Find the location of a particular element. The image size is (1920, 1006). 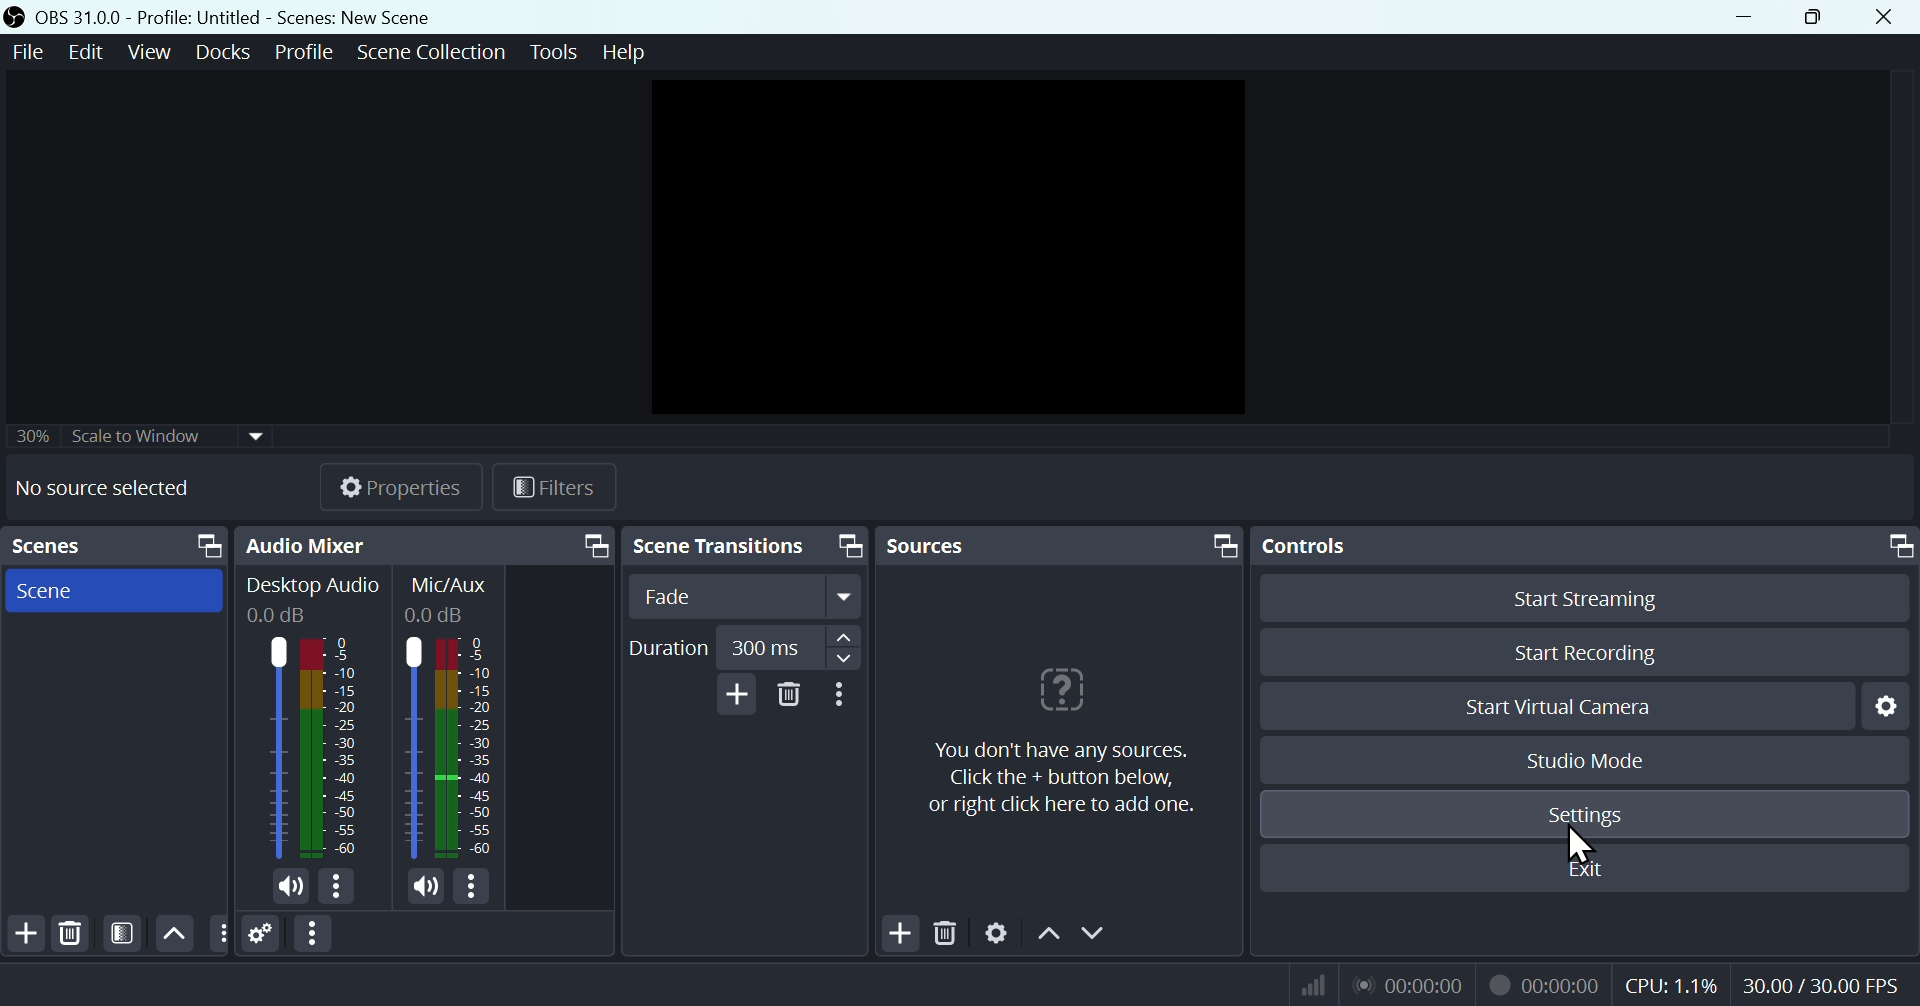

Scene collection is located at coordinates (429, 50).